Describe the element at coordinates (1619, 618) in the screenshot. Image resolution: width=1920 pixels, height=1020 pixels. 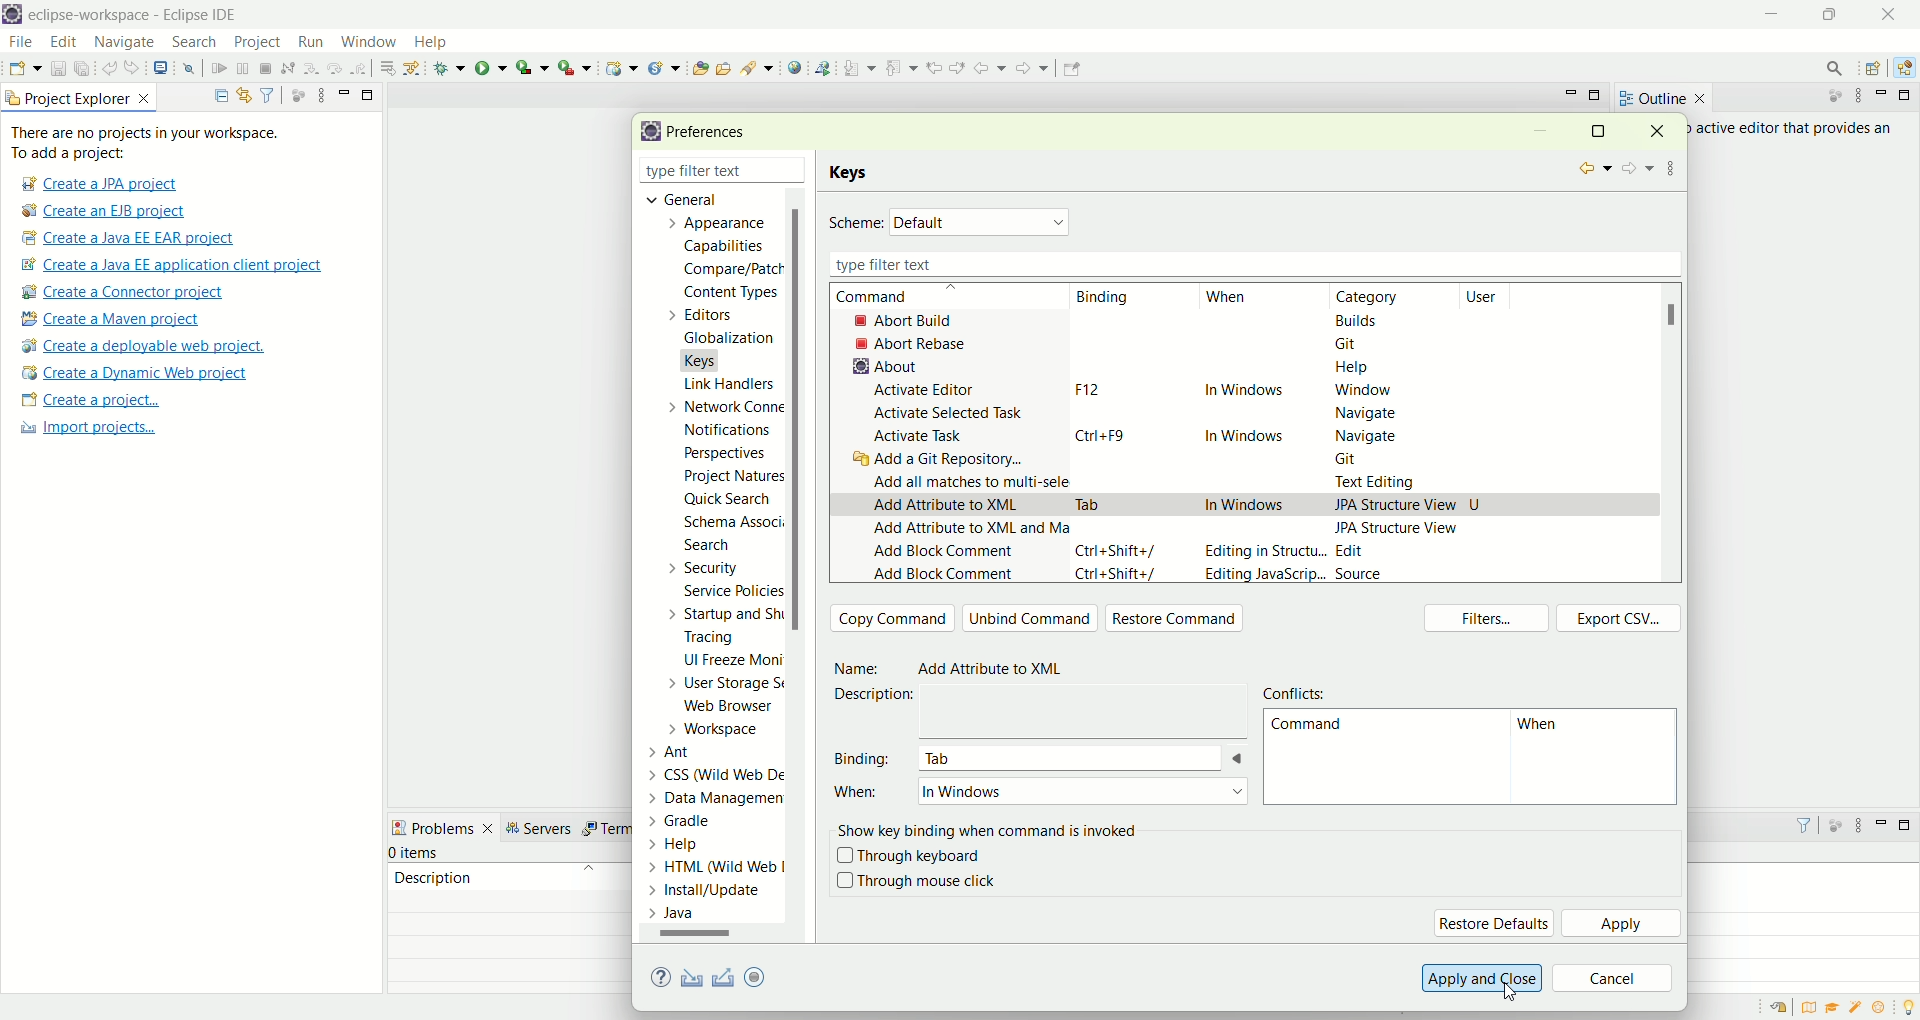
I see `export CSV` at that location.